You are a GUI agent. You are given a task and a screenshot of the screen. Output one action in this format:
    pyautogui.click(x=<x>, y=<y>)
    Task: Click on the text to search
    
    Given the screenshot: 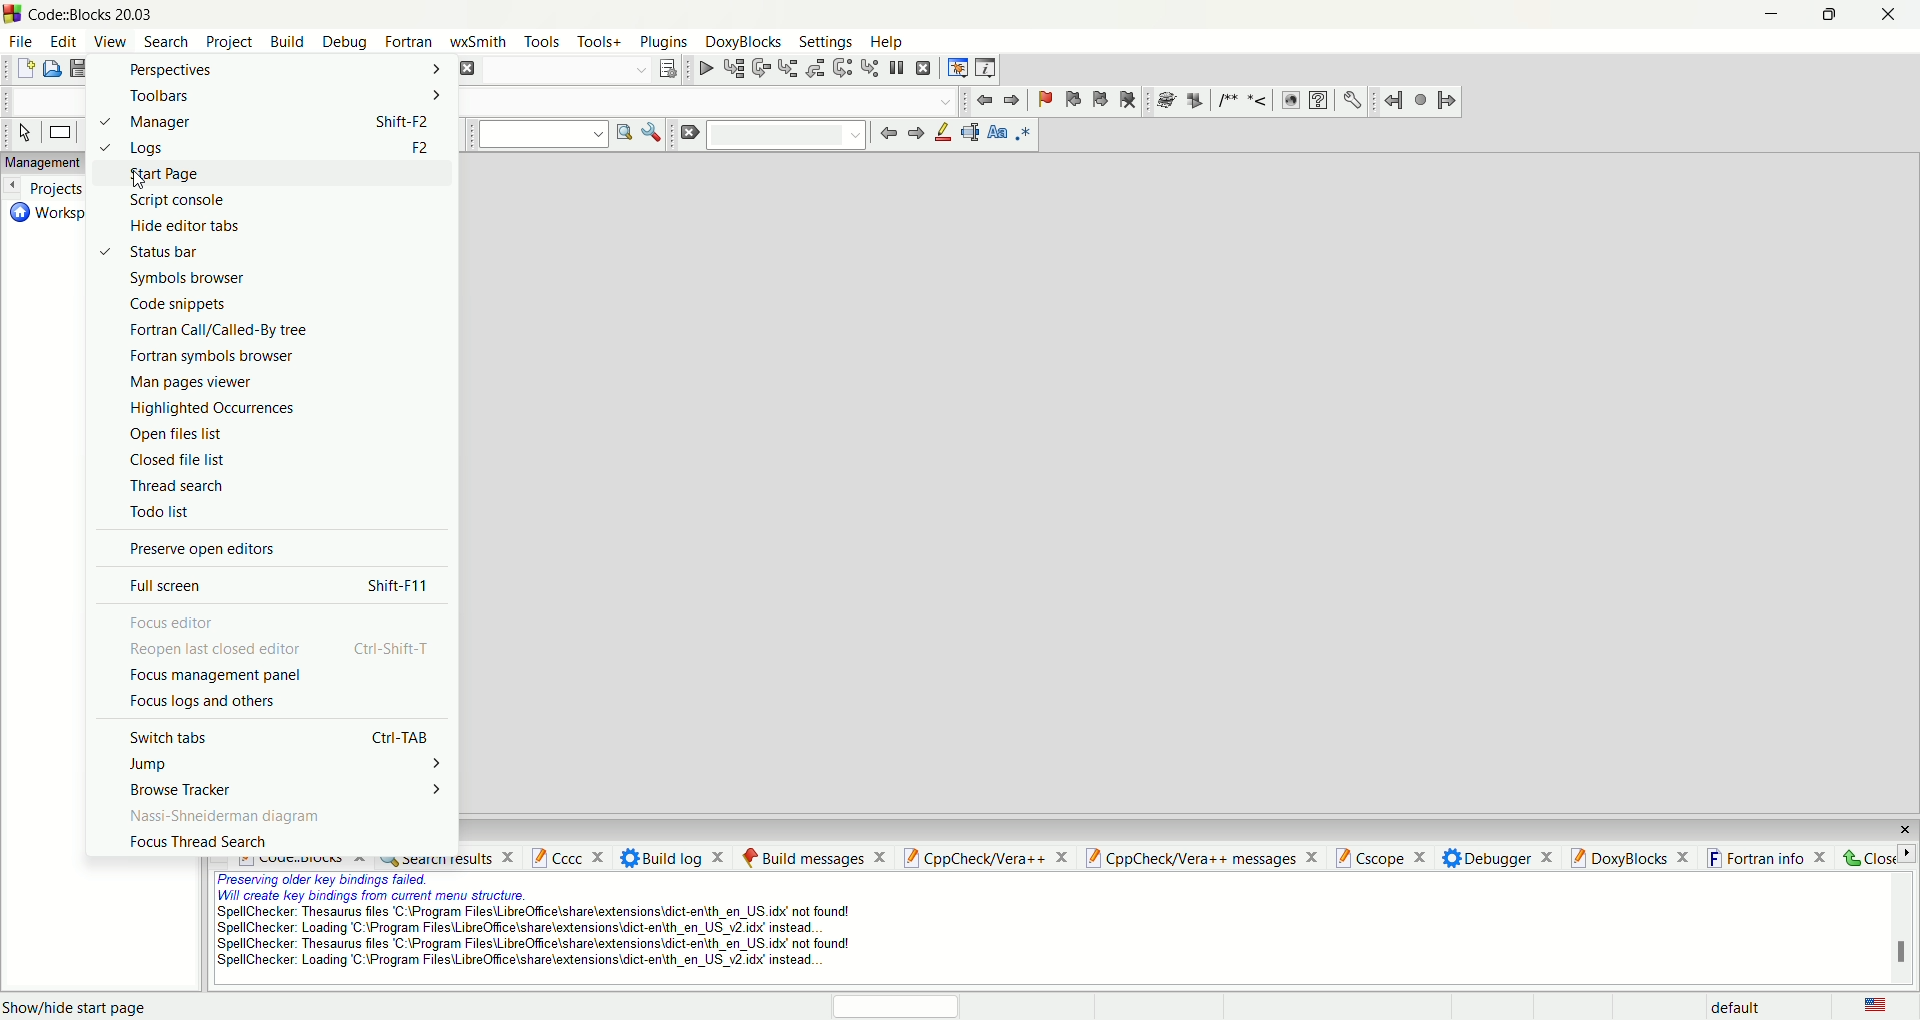 What is the action you would take?
    pyautogui.click(x=542, y=136)
    